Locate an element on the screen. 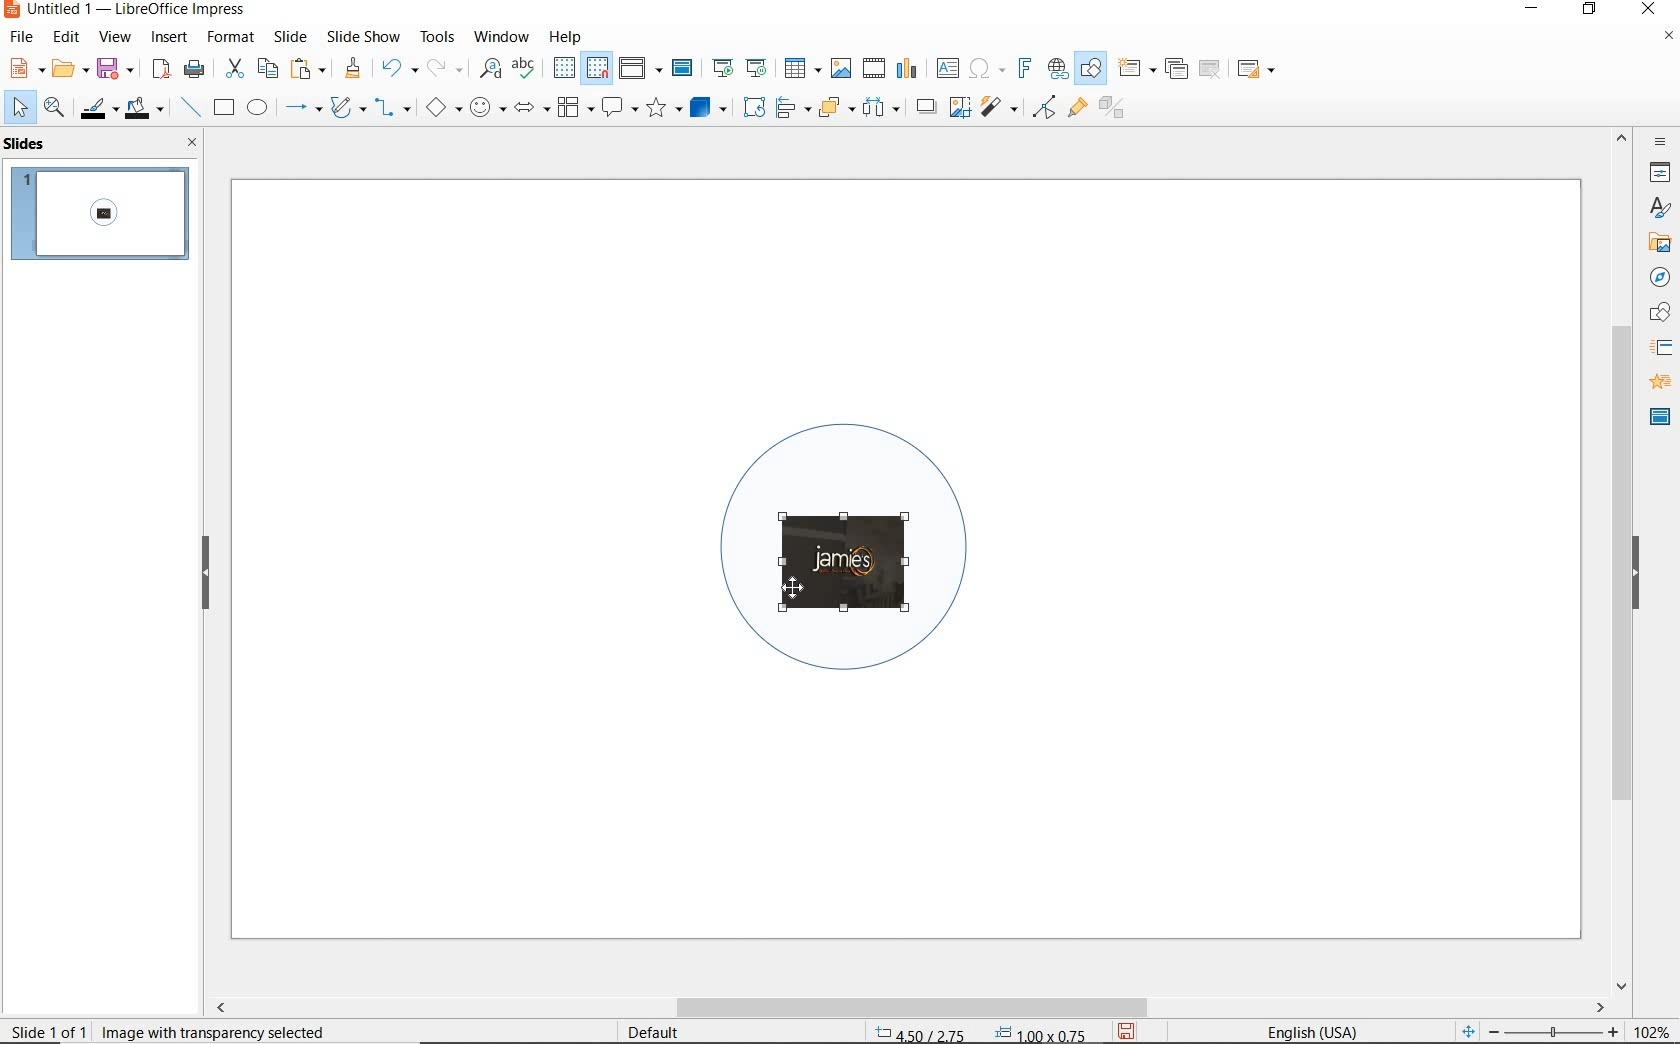 The image size is (1680, 1044). clone formatting is located at coordinates (353, 69).